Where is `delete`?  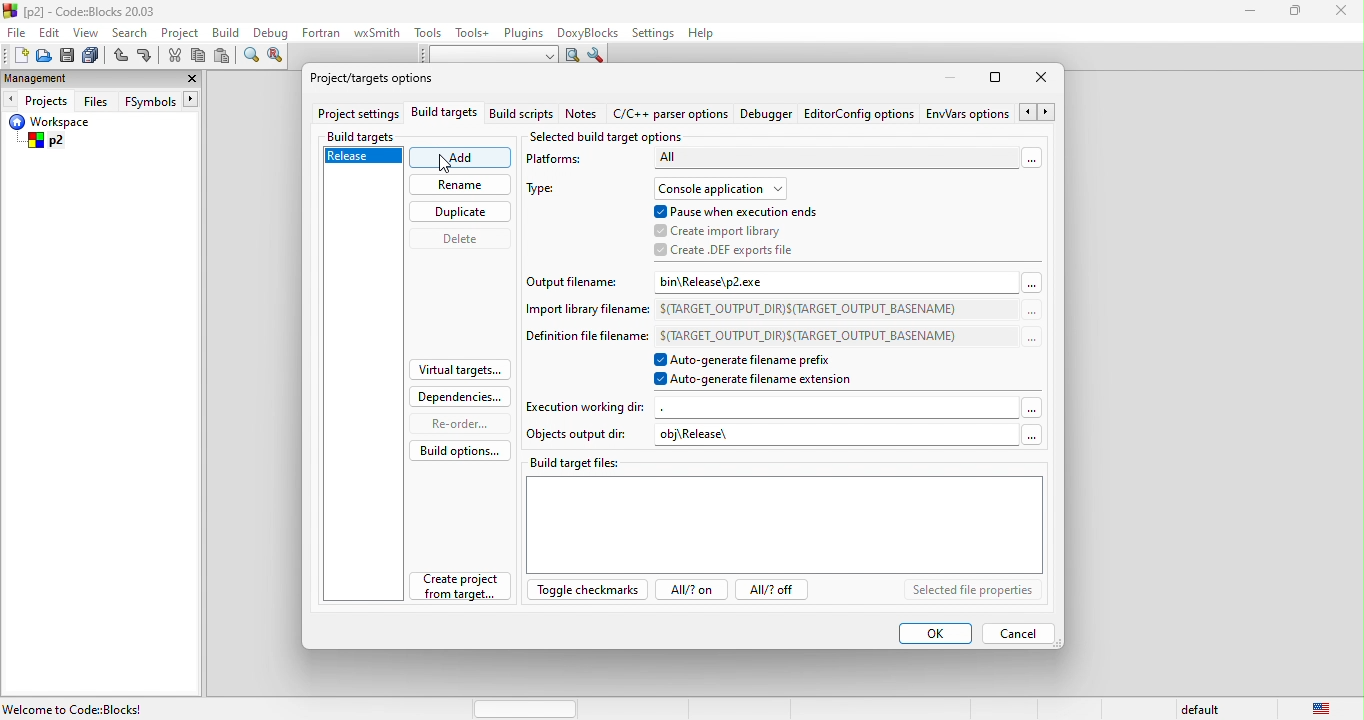 delete is located at coordinates (467, 241).